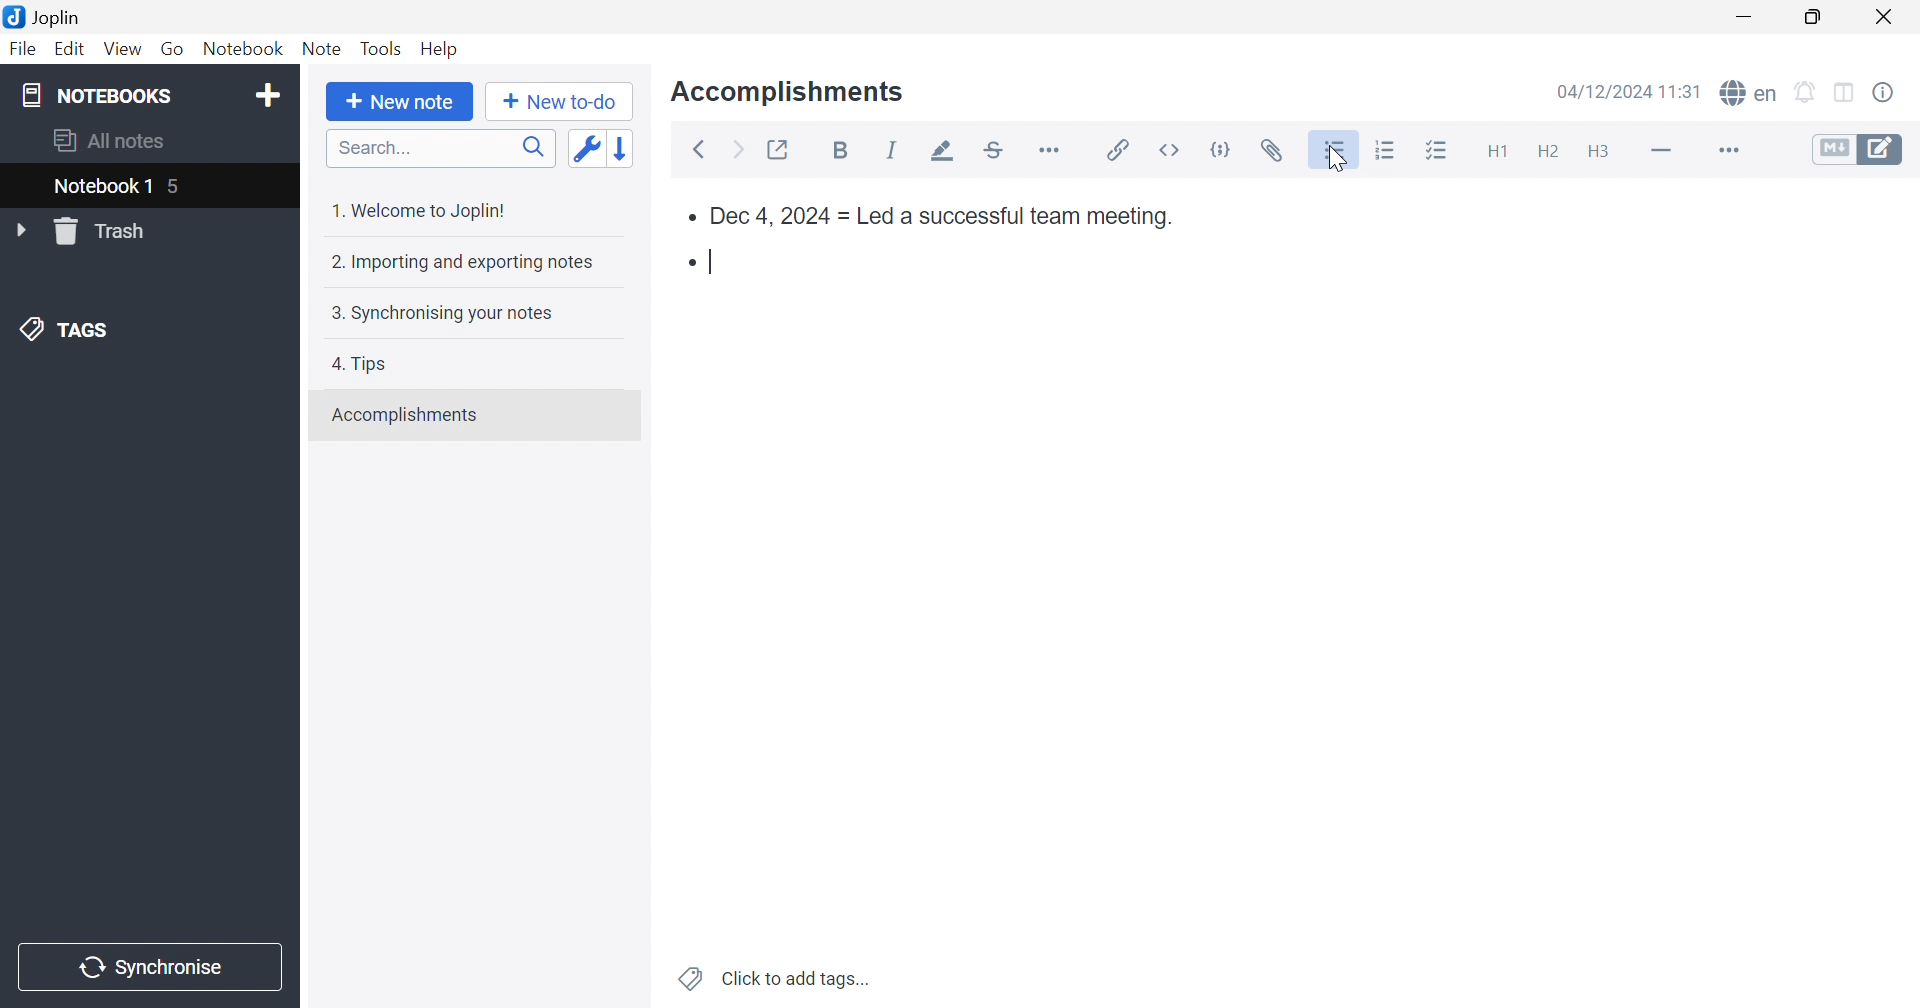 The image size is (1920, 1008). I want to click on Toggle external editing, so click(777, 149).